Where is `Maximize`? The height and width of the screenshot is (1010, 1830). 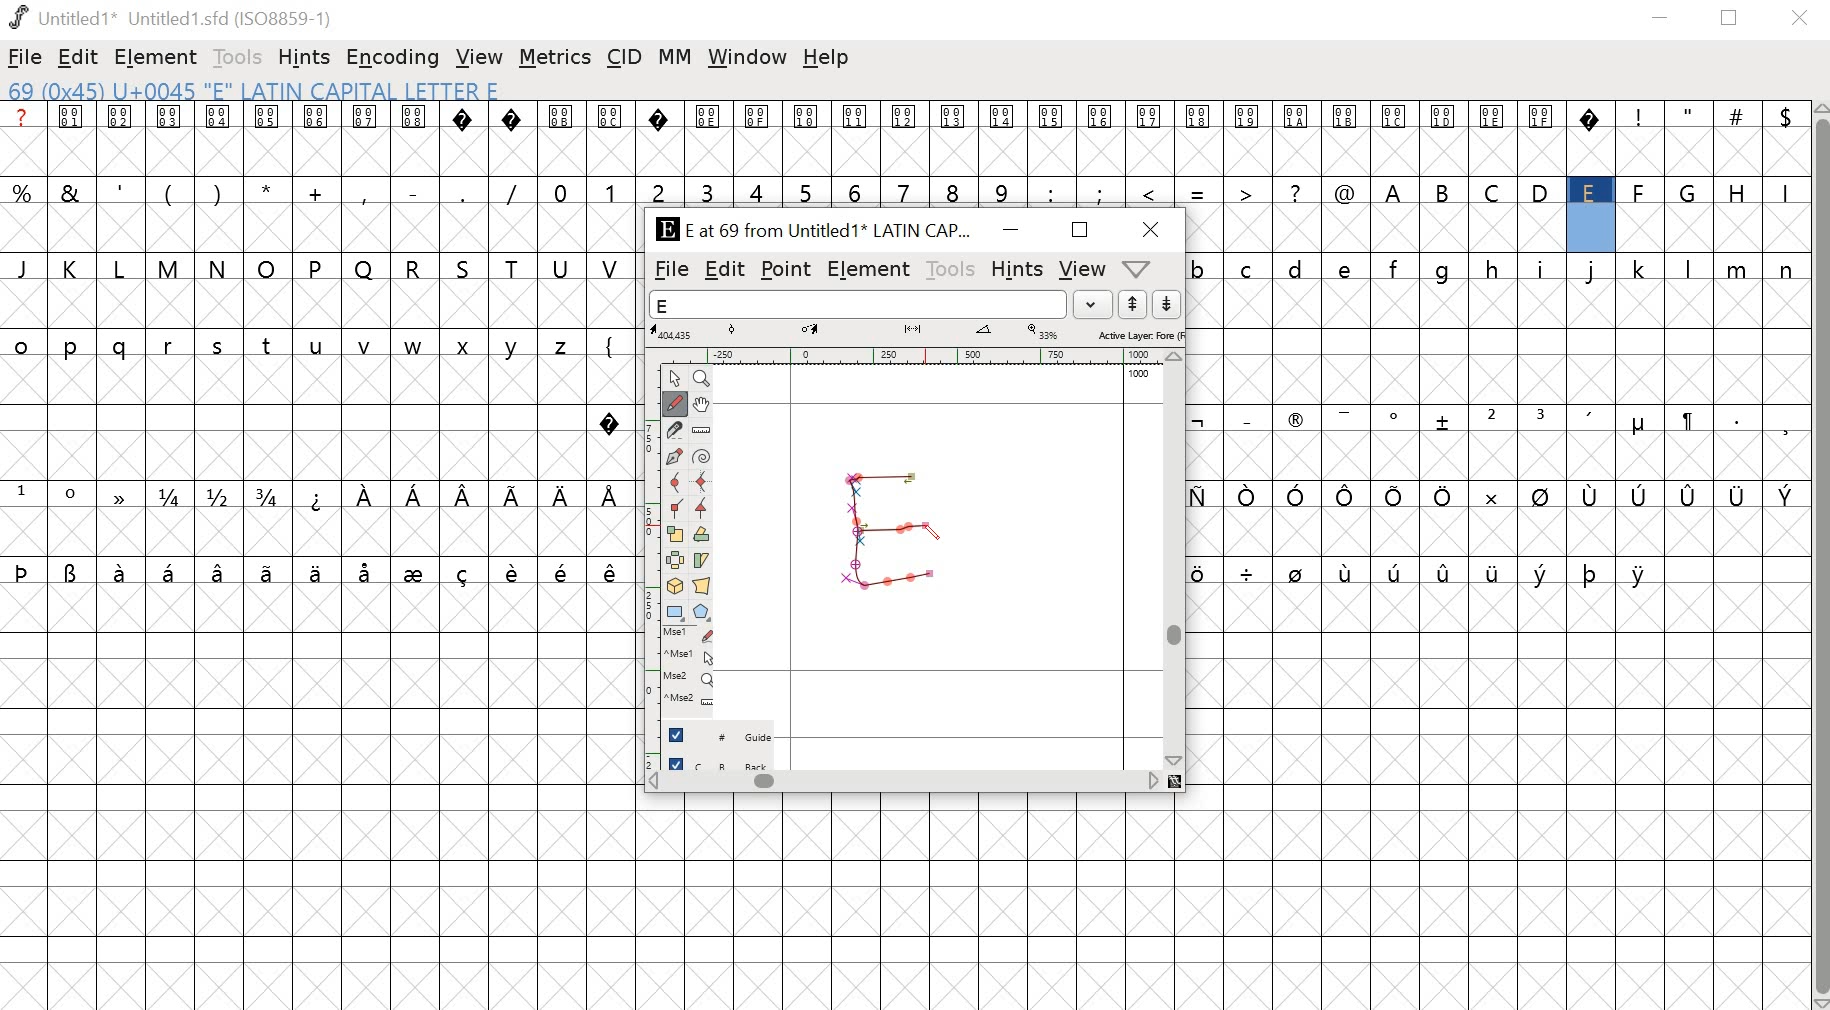
Maximize is located at coordinates (1077, 229).